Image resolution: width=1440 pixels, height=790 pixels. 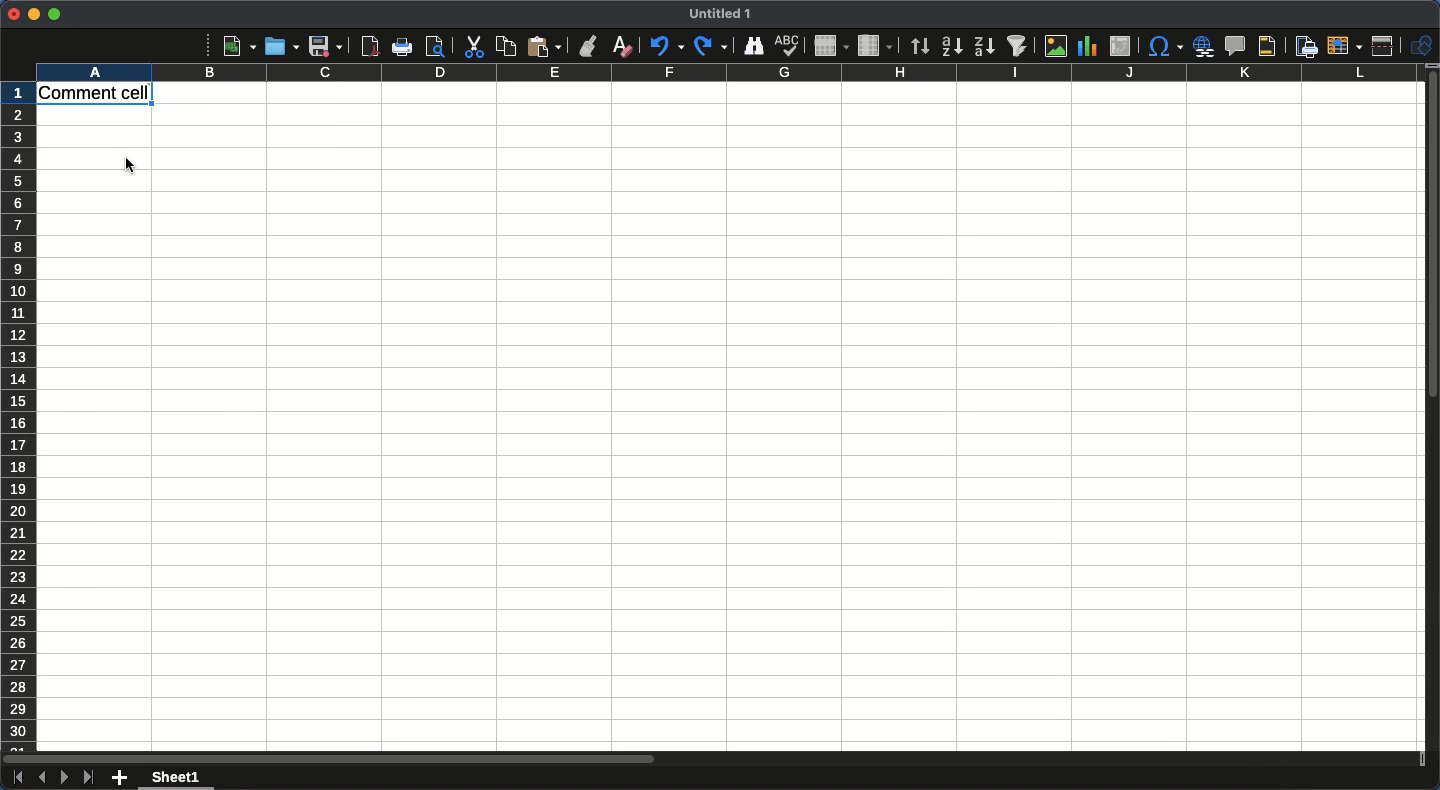 I want to click on Image, so click(x=1058, y=46).